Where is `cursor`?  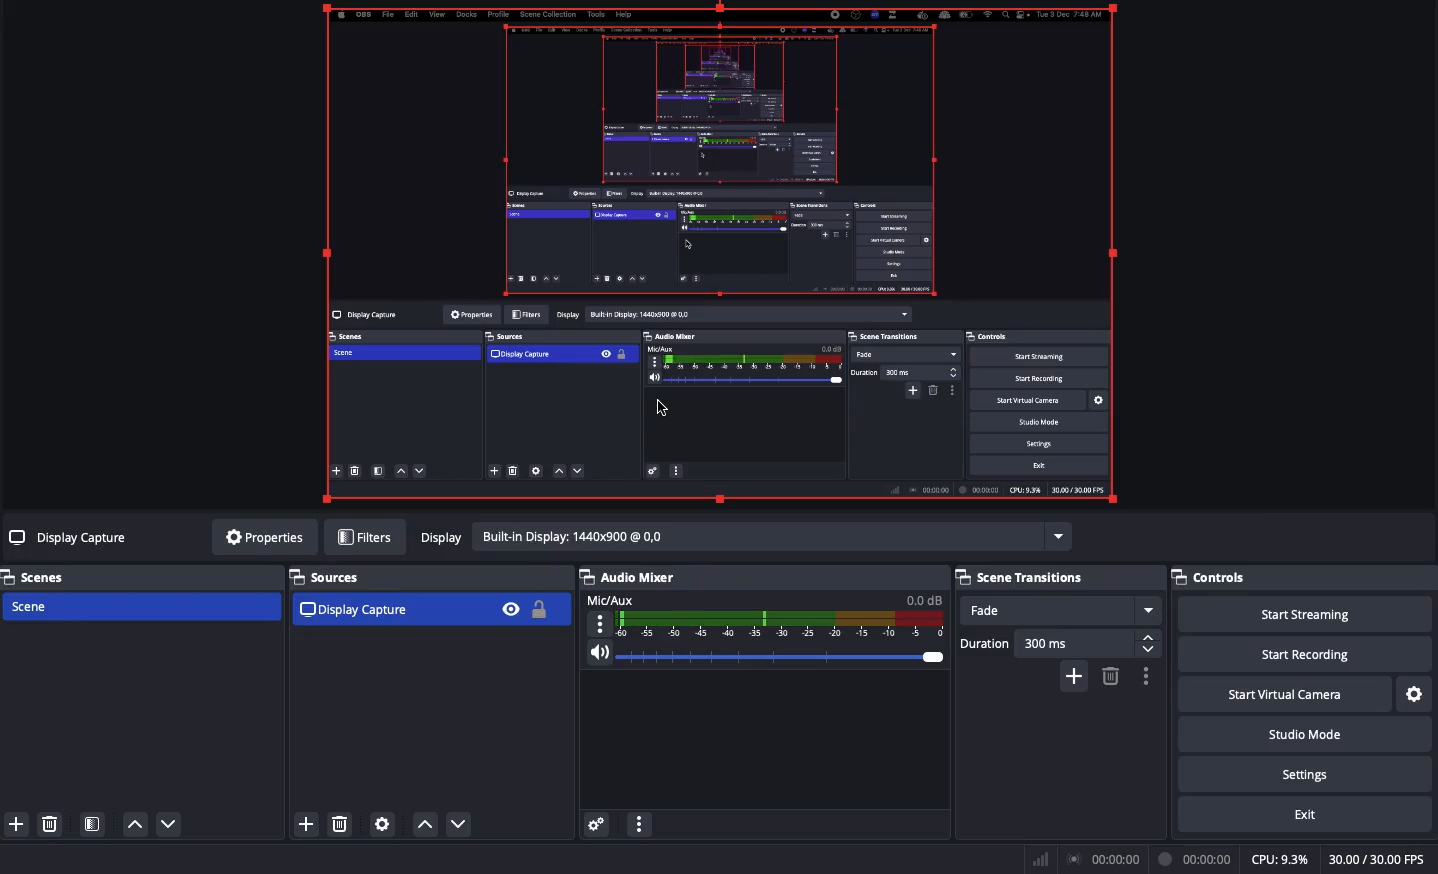 cursor is located at coordinates (661, 408).